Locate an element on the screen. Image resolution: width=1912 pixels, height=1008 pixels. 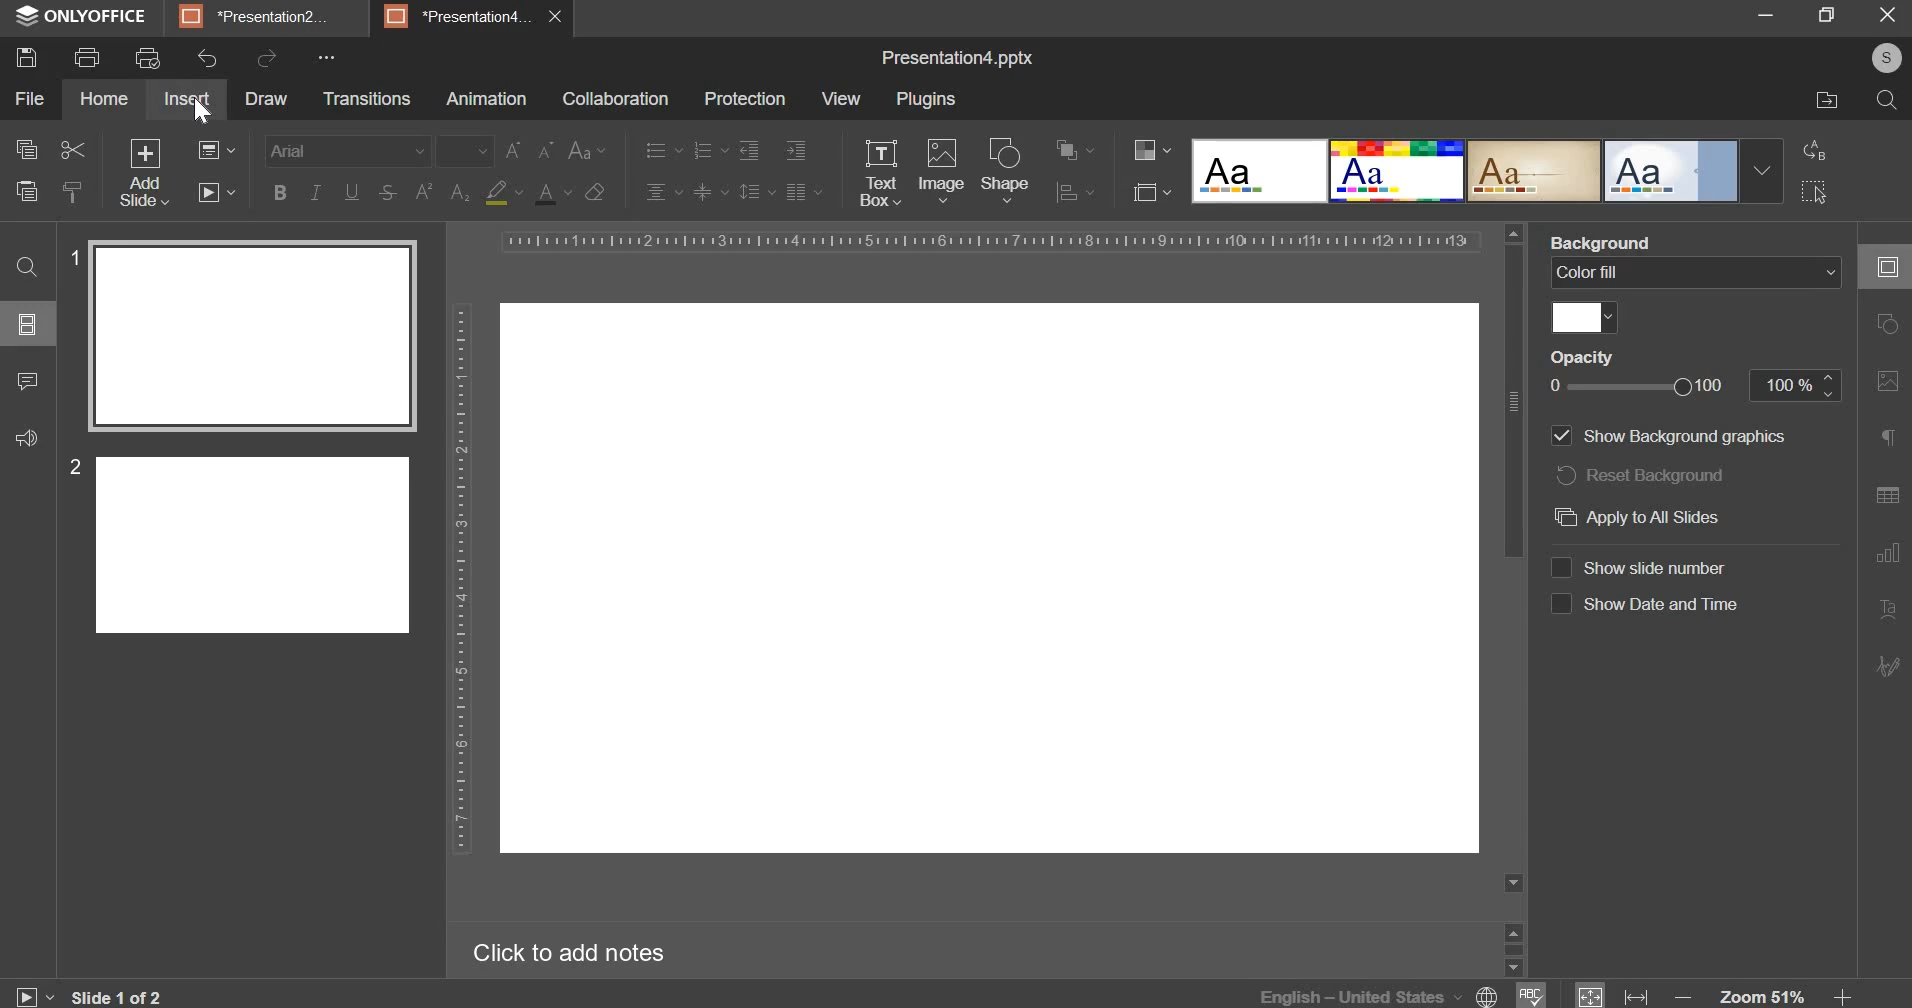
show background graphics is located at coordinates (1551, 434).